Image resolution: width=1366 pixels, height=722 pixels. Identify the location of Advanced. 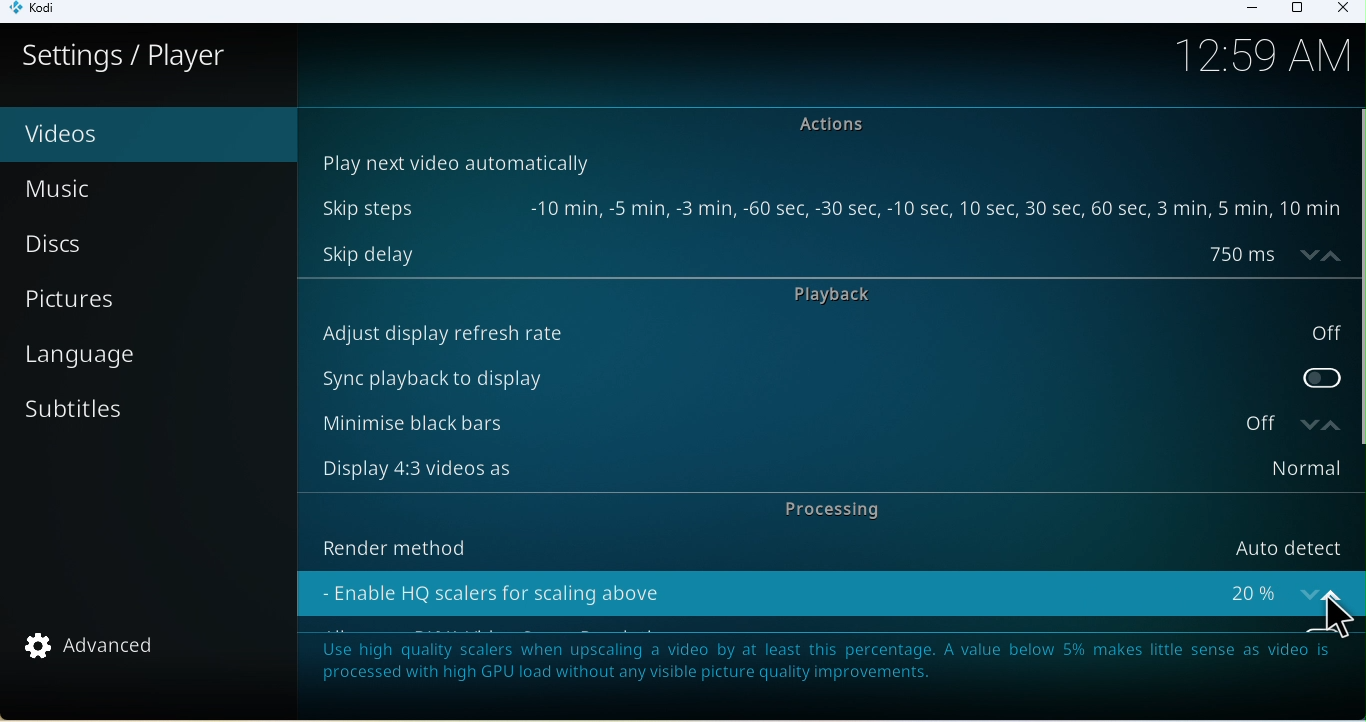
(102, 649).